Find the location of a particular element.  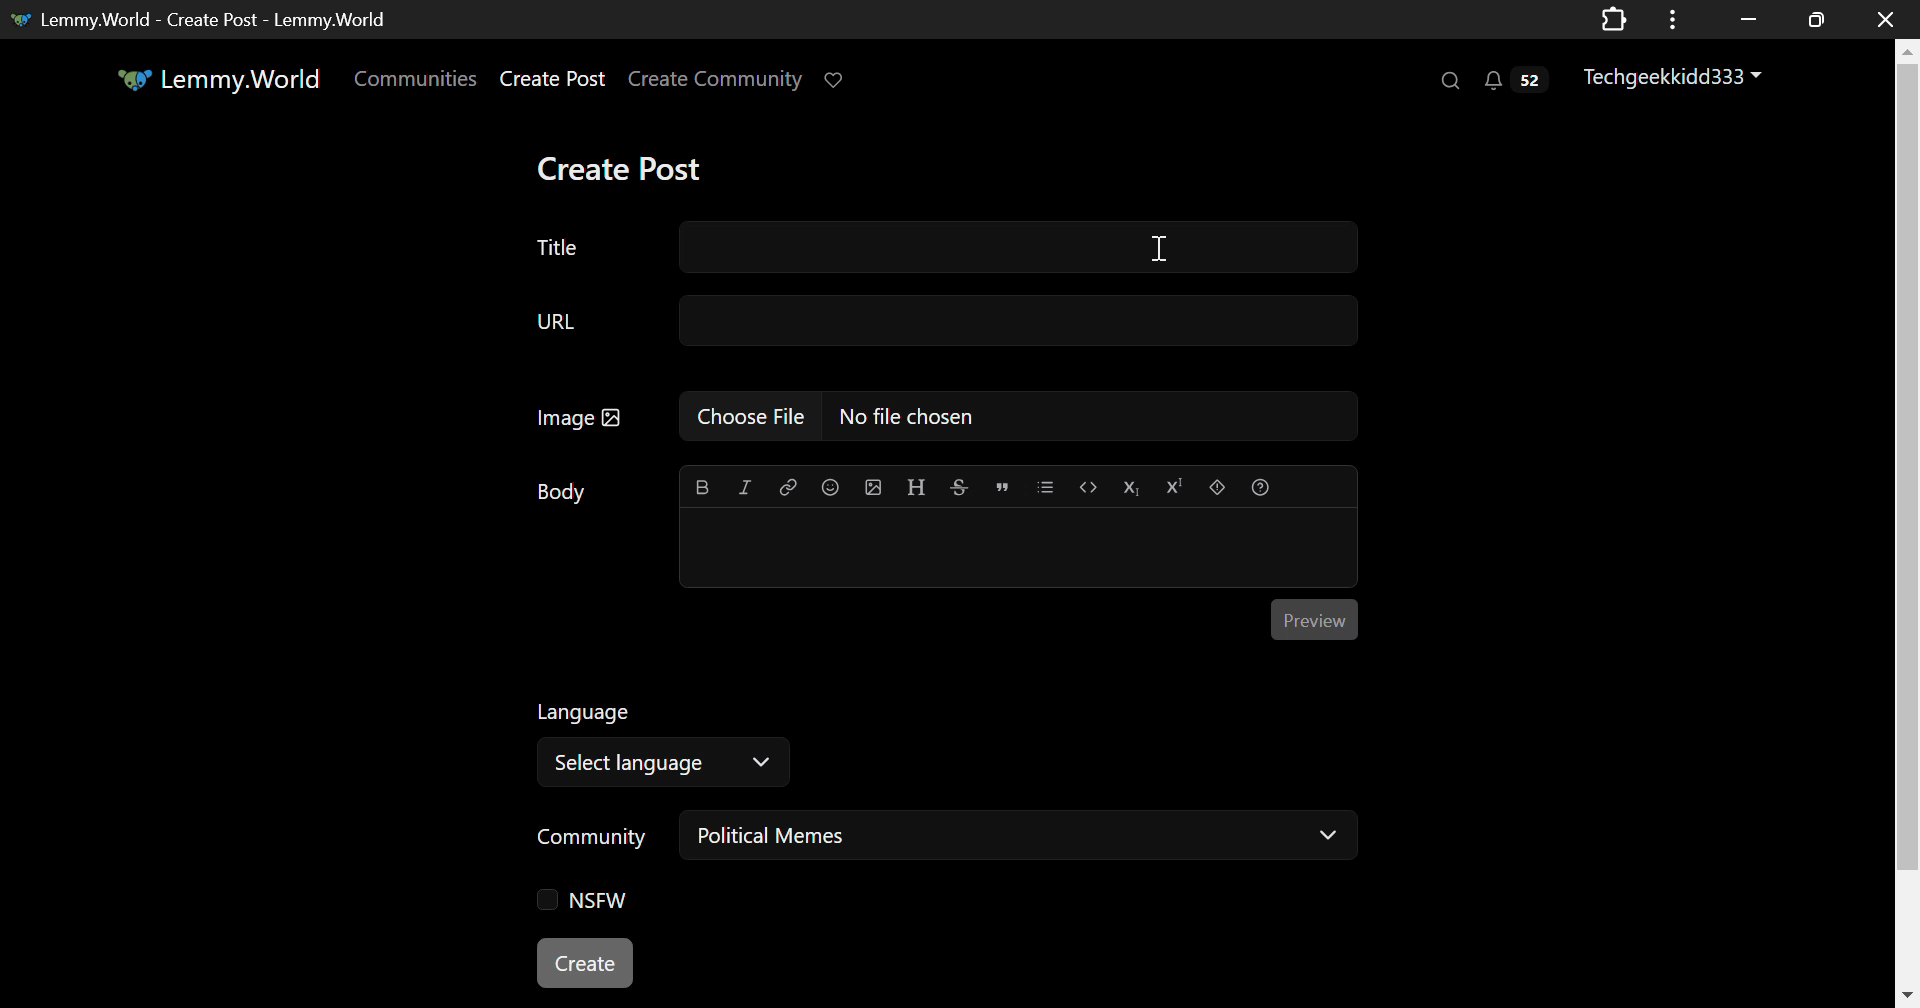

Bold is located at coordinates (700, 486).